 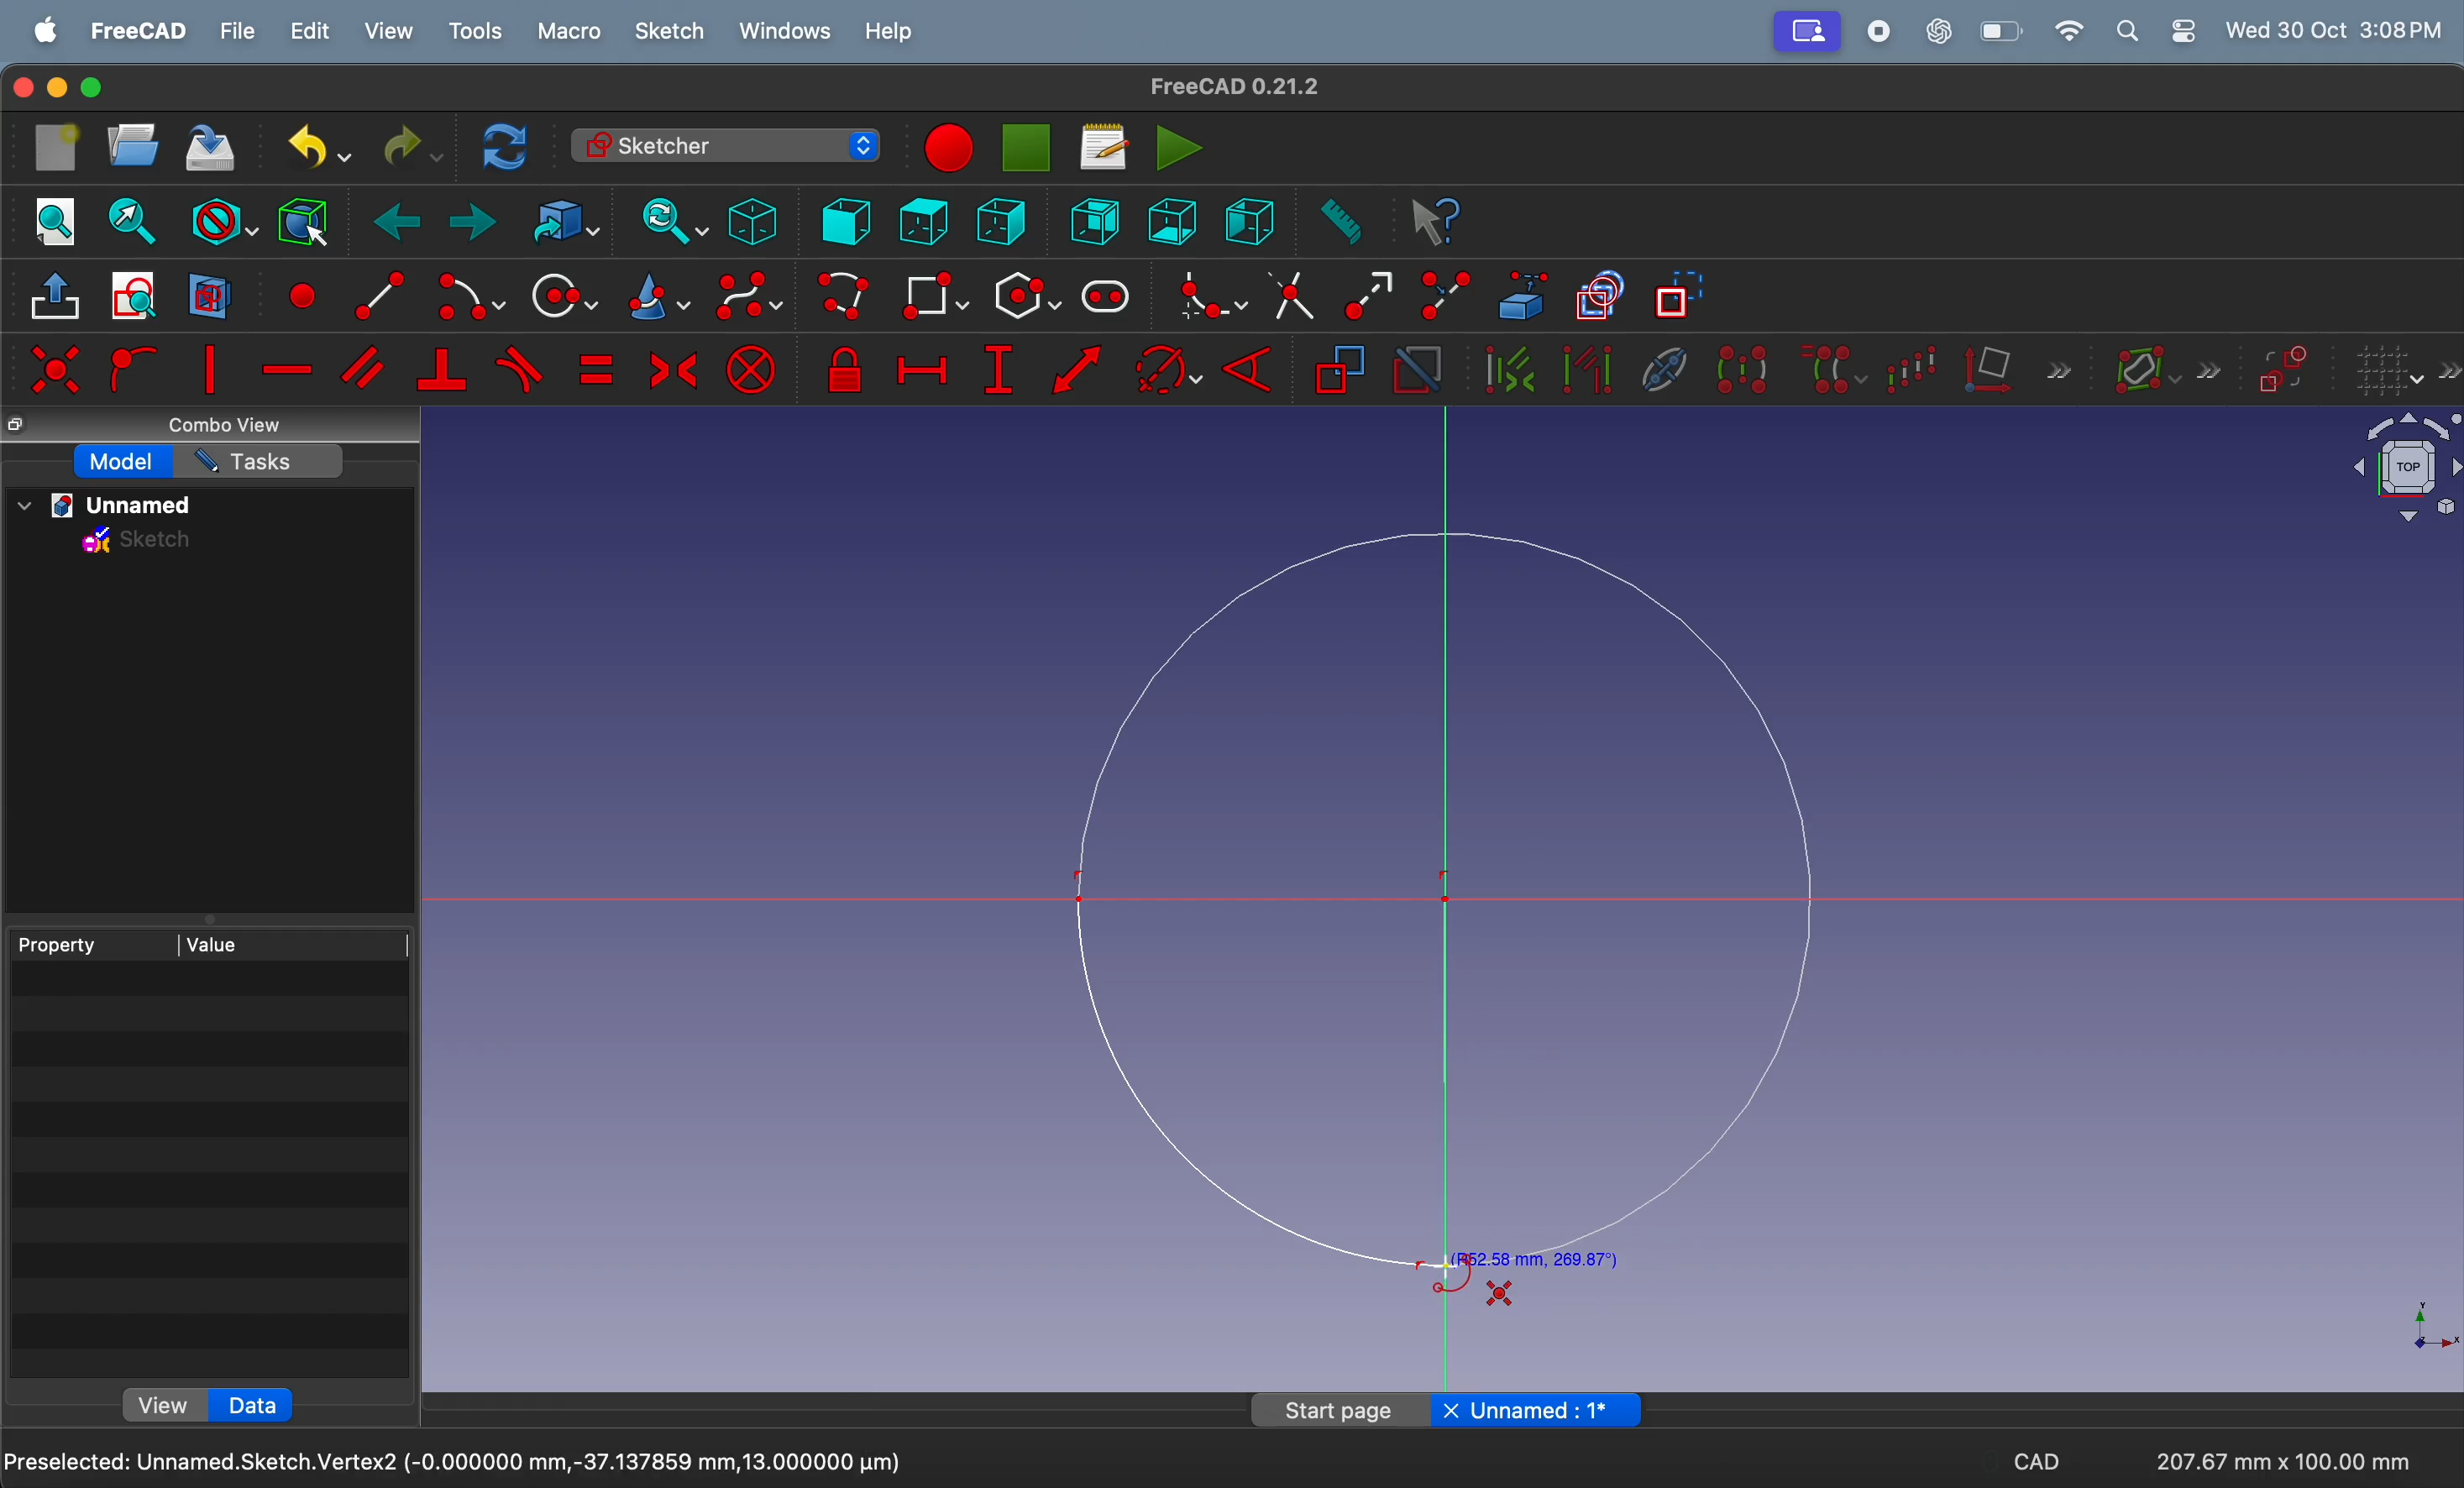 I want to click on wifi, so click(x=2069, y=31).